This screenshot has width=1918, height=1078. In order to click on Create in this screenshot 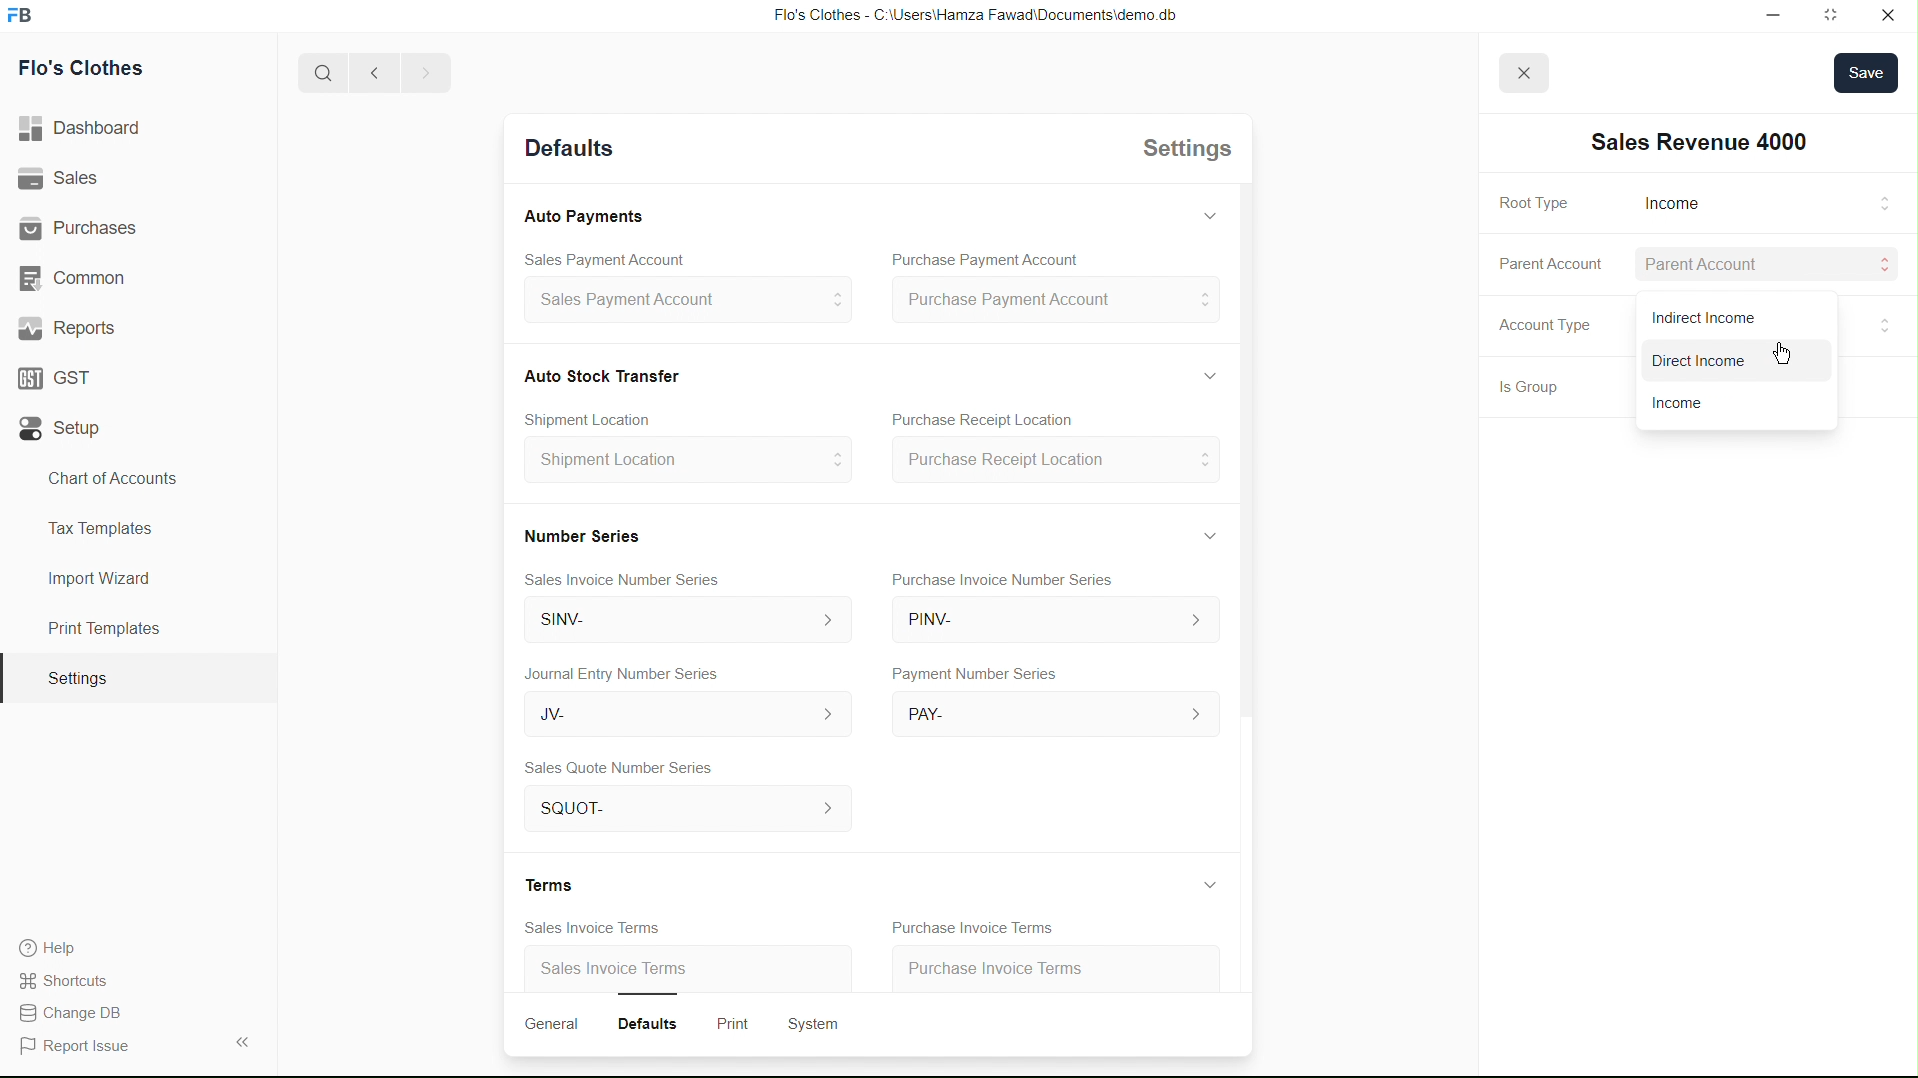, I will do `click(601, 415)`.